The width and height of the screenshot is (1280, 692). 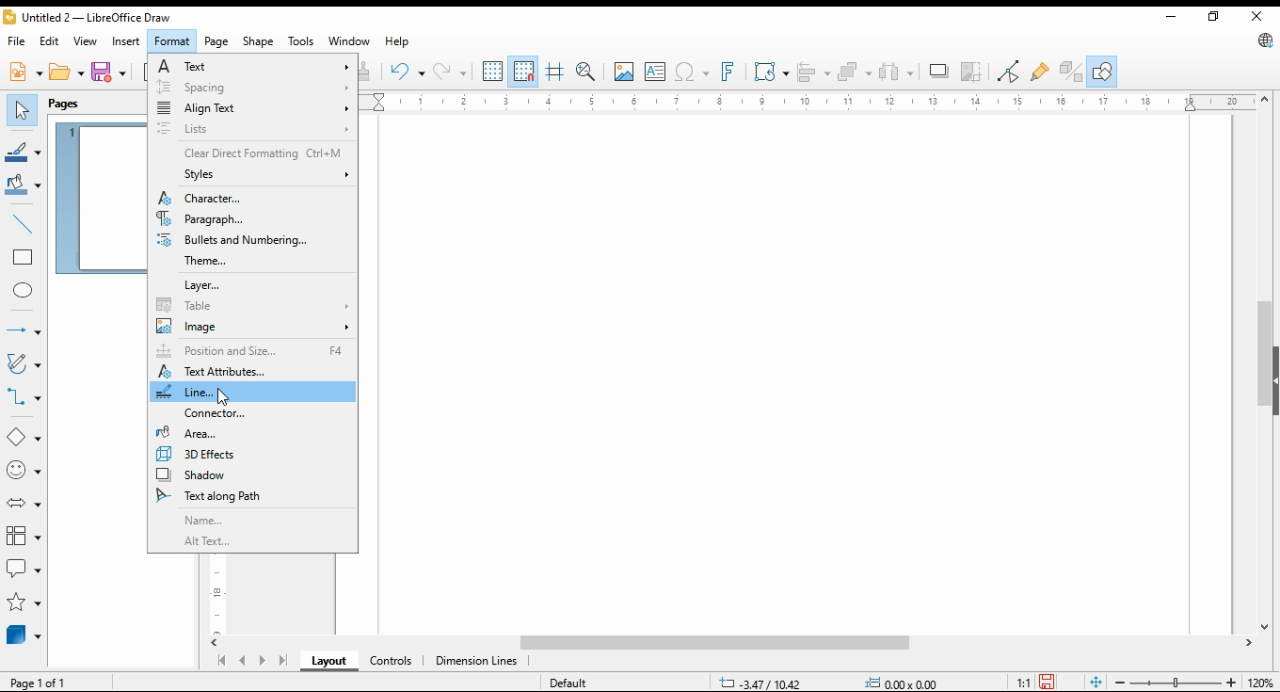 What do you see at coordinates (25, 70) in the screenshot?
I see `new` at bounding box center [25, 70].